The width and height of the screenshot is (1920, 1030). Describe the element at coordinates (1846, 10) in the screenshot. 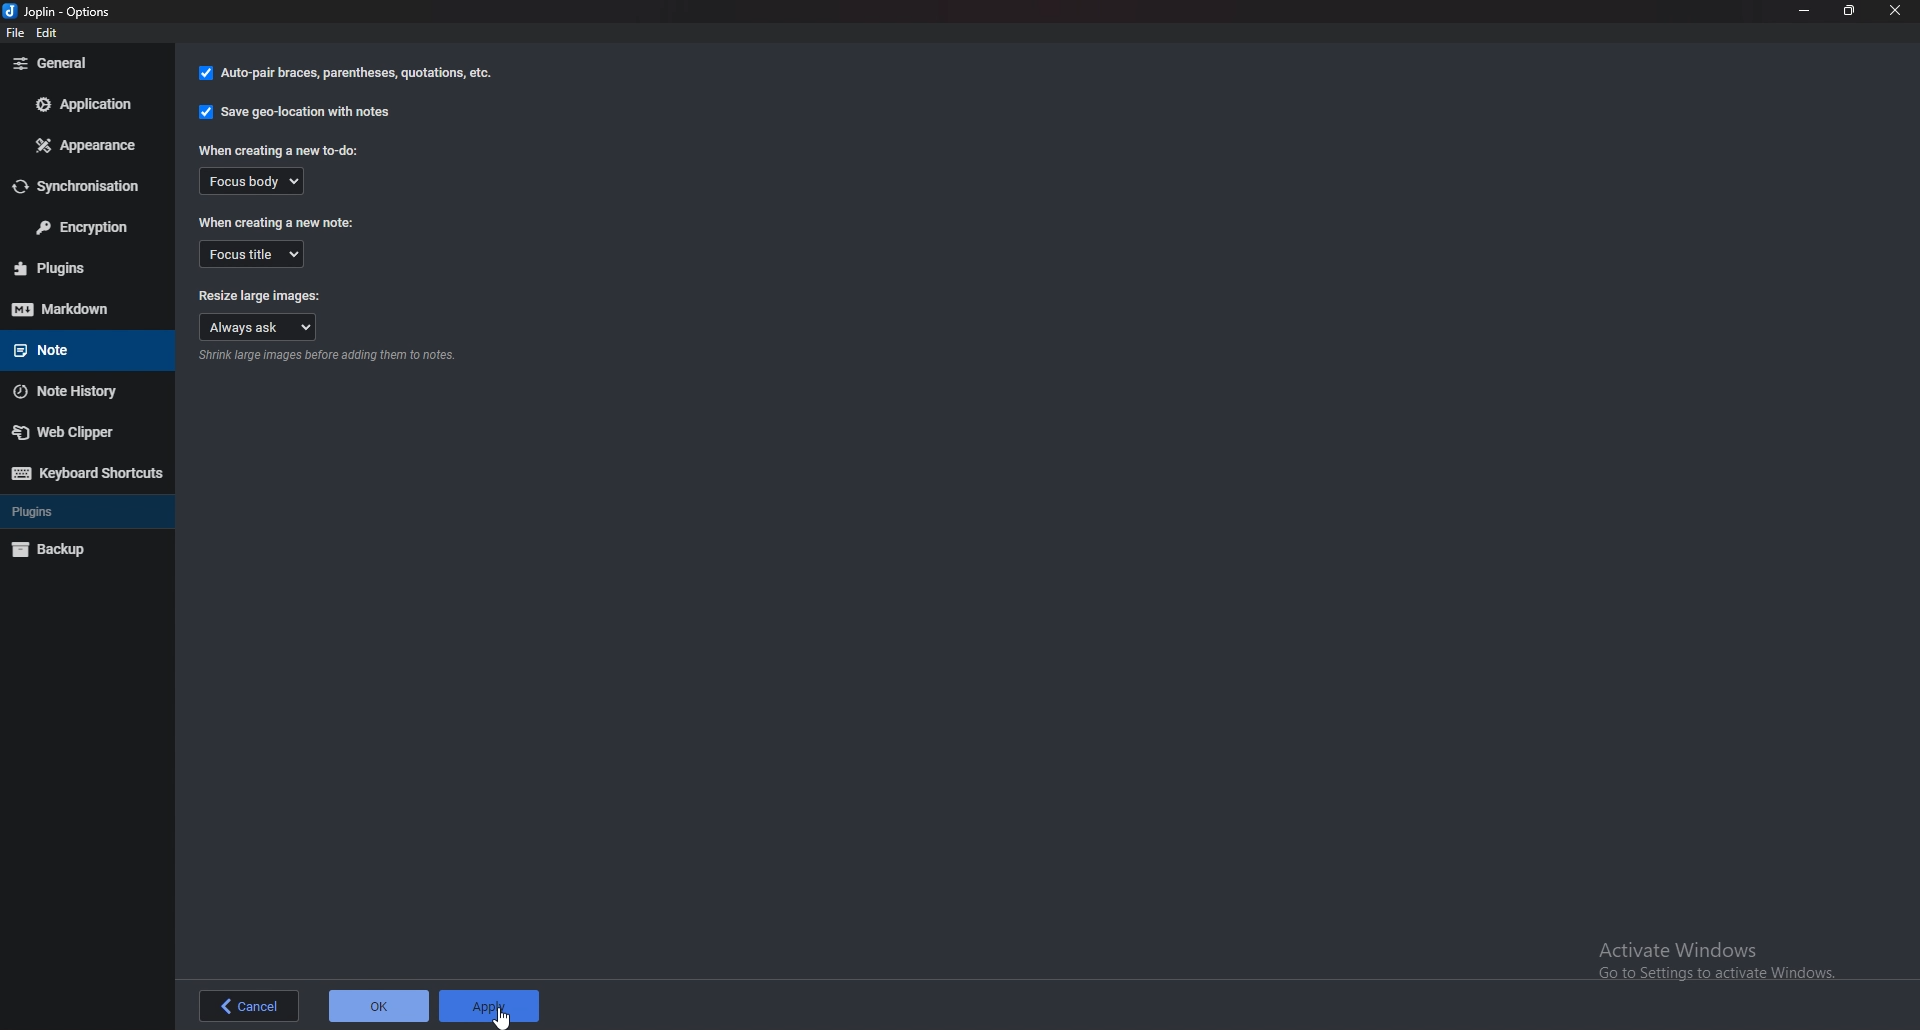

I see `Resize` at that location.